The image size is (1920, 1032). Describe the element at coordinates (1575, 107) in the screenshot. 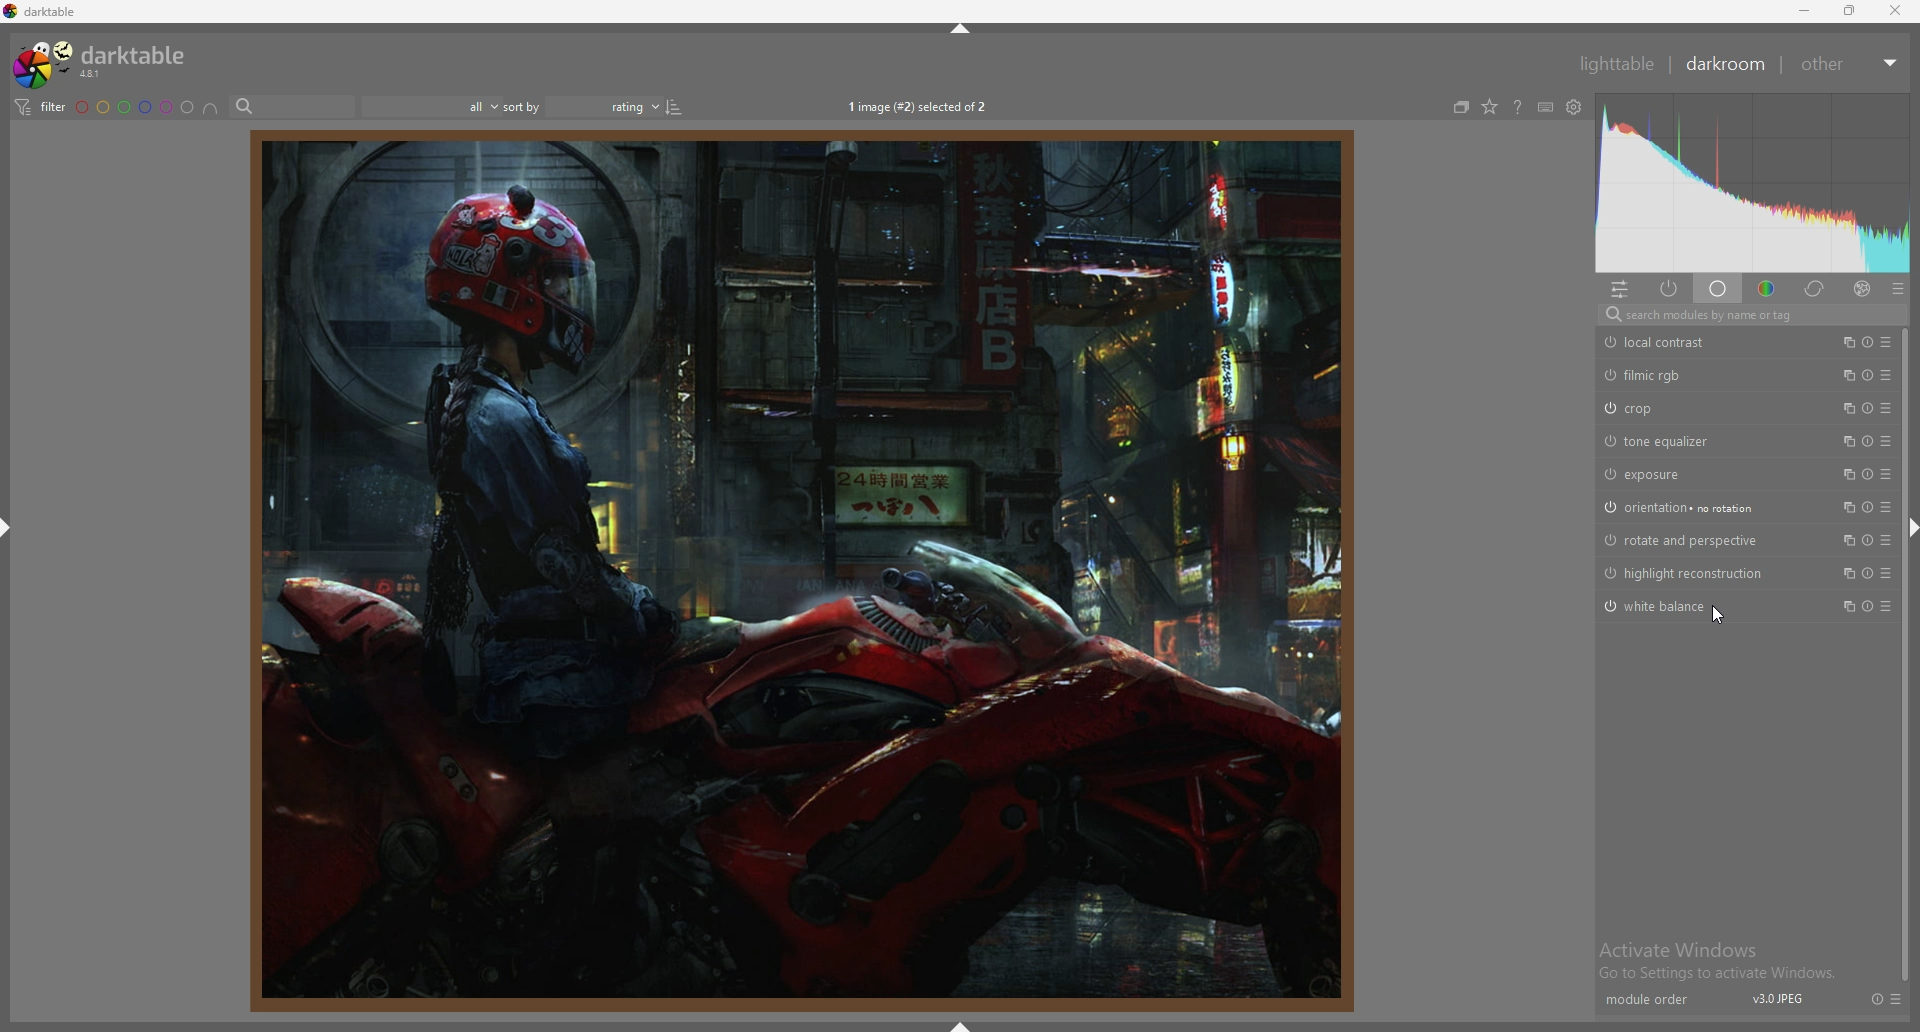

I see `show global preferences` at that location.